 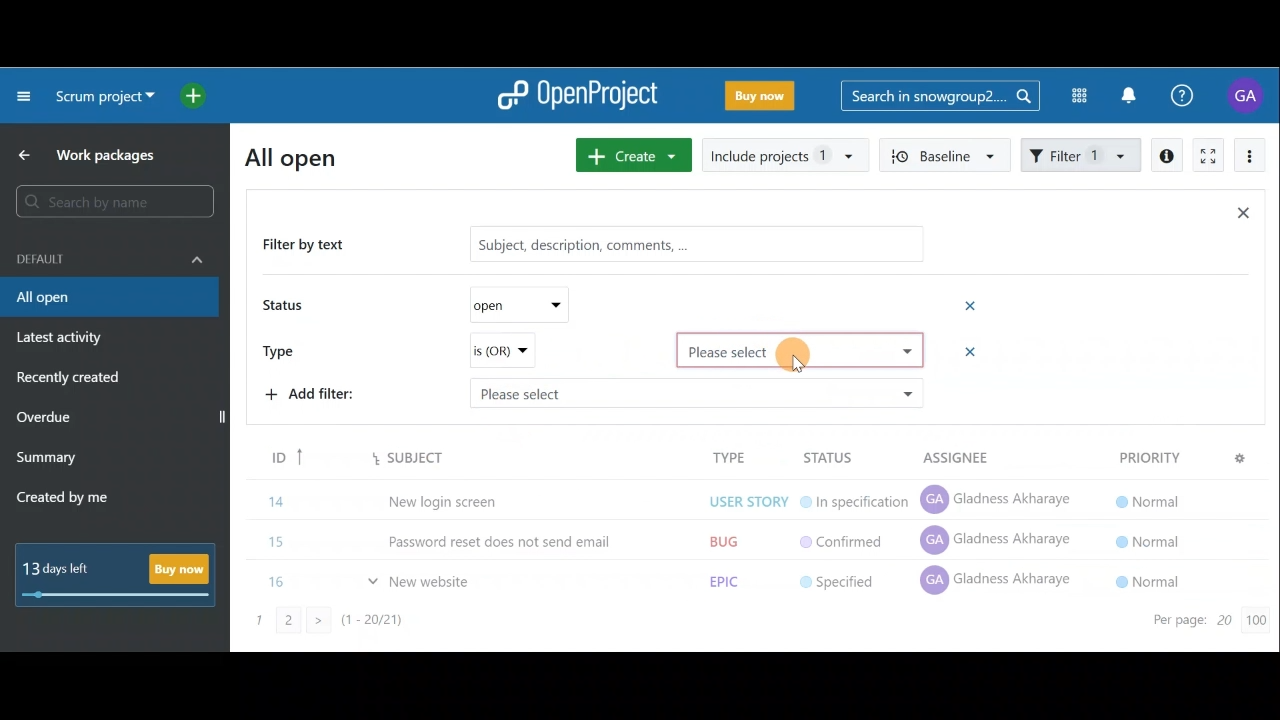 What do you see at coordinates (286, 349) in the screenshot?
I see `Type` at bounding box center [286, 349].